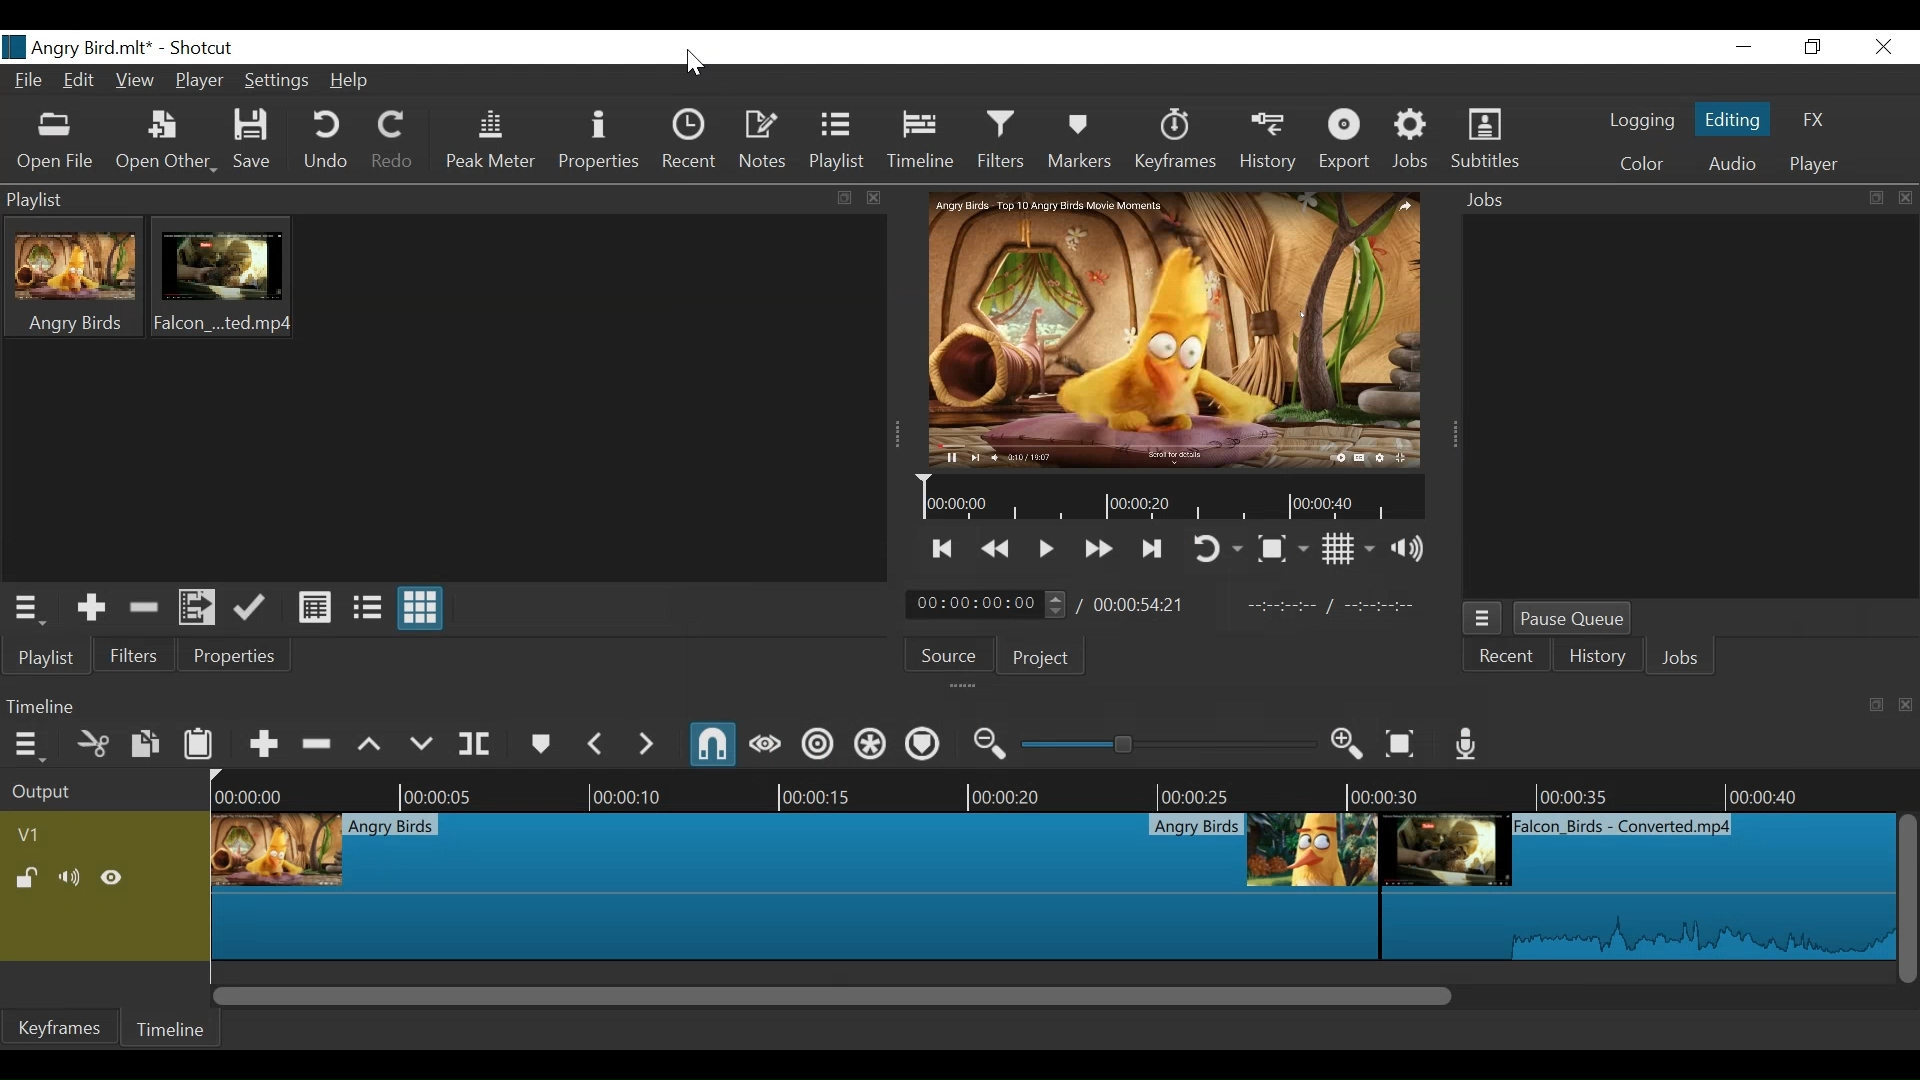 The image size is (1920, 1080). What do you see at coordinates (1745, 48) in the screenshot?
I see `minimize` at bounding box center [1745, 48].